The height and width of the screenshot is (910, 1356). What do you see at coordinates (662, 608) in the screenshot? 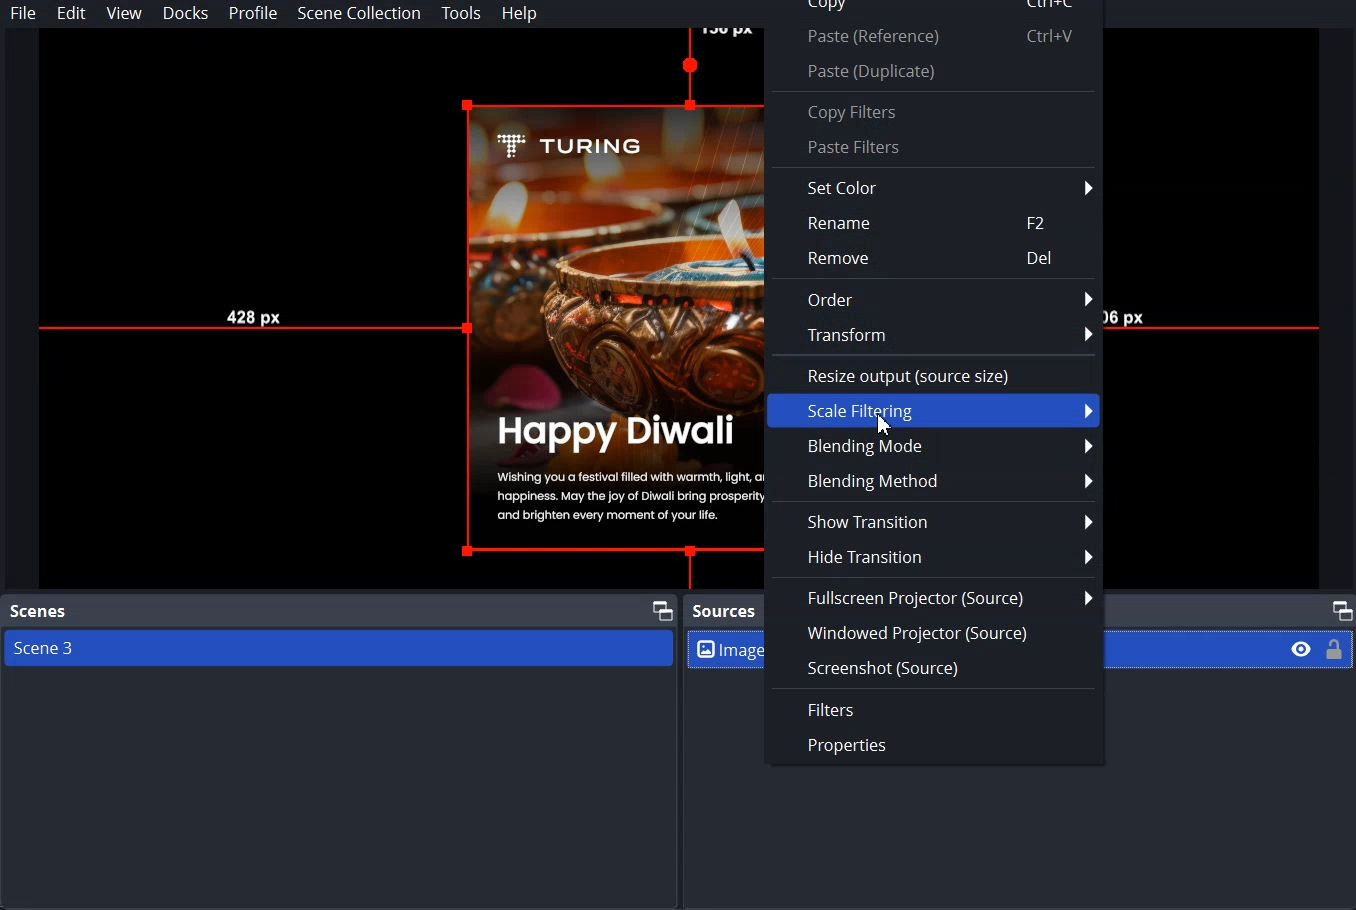
I see `Maximize` at bounding box center [662, 608].